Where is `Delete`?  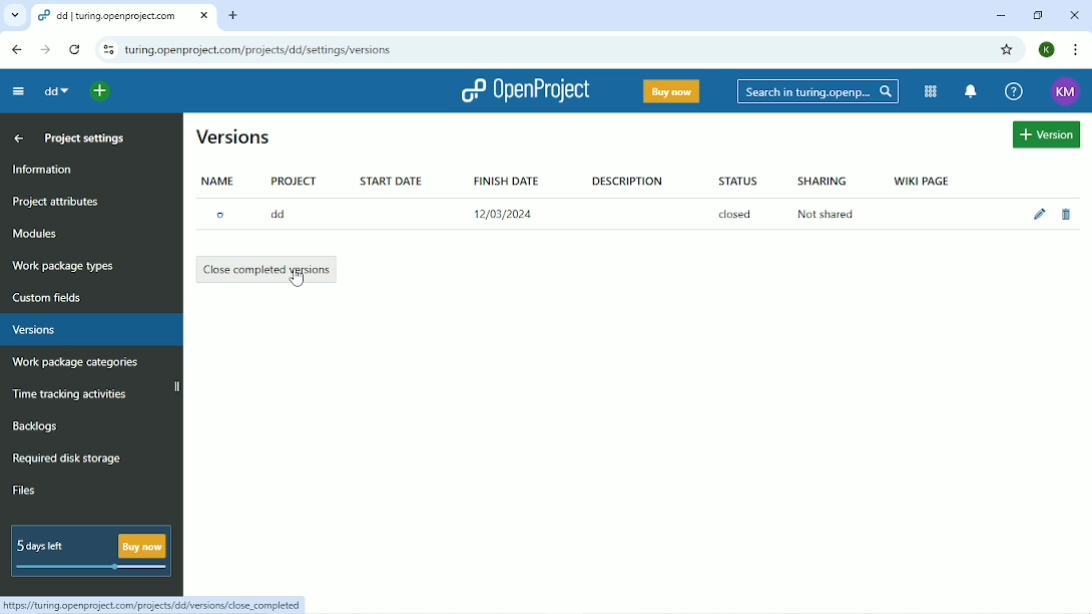
Delete is located at coordinates (1066, 215).